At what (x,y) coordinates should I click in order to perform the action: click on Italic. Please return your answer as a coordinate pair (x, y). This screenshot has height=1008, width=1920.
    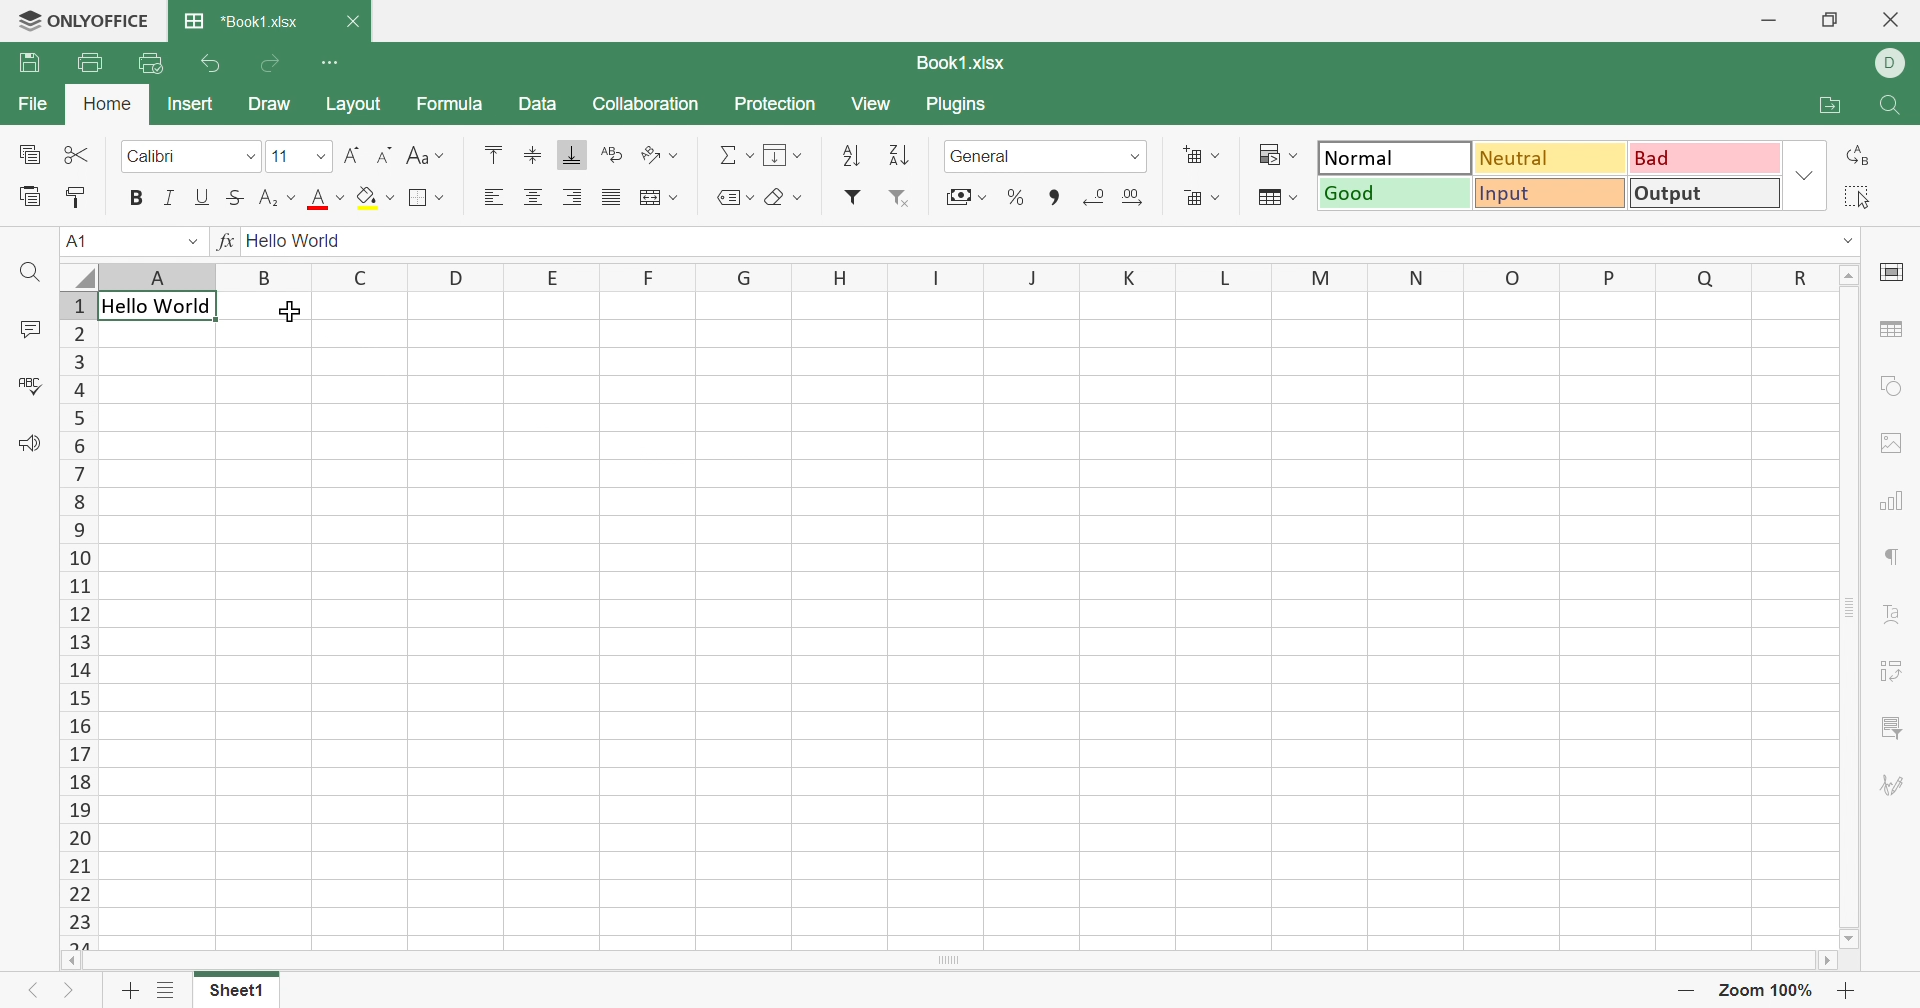
    Looking at the image, I should click on (169, 197).